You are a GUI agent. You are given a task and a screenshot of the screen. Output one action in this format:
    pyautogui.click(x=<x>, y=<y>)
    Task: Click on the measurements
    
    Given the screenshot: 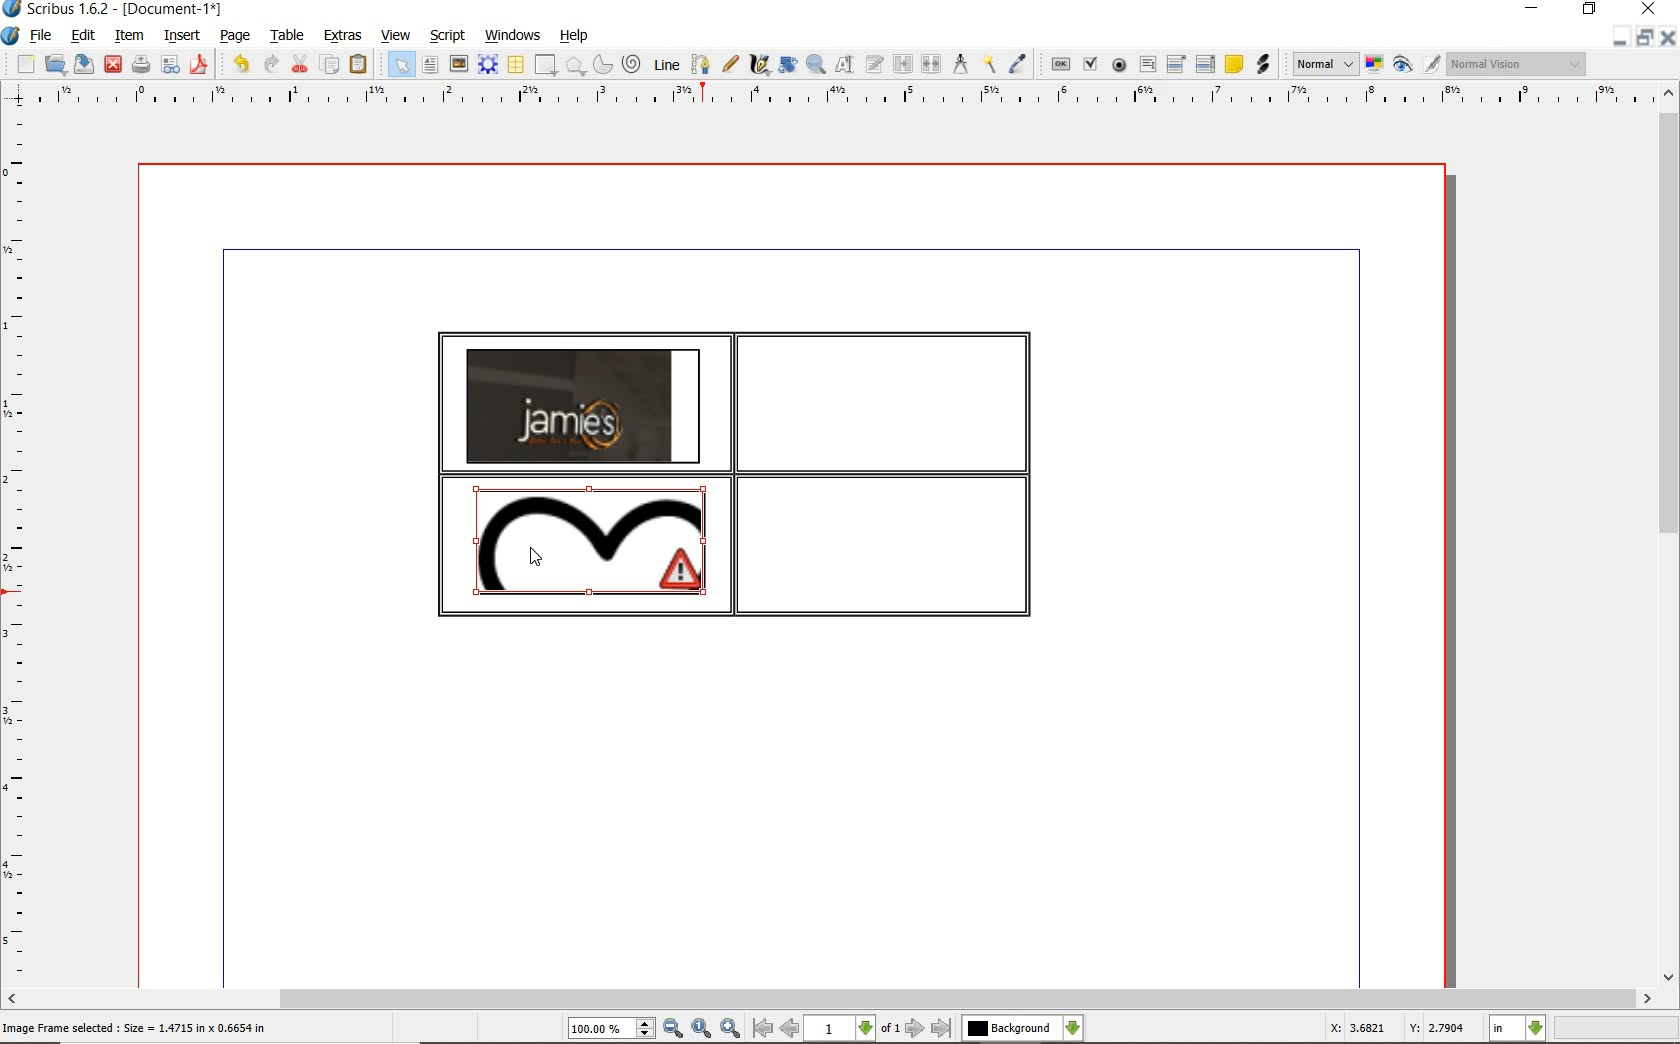 What is the action you would take?
    pyautogui.click(x=961, y=64)
    